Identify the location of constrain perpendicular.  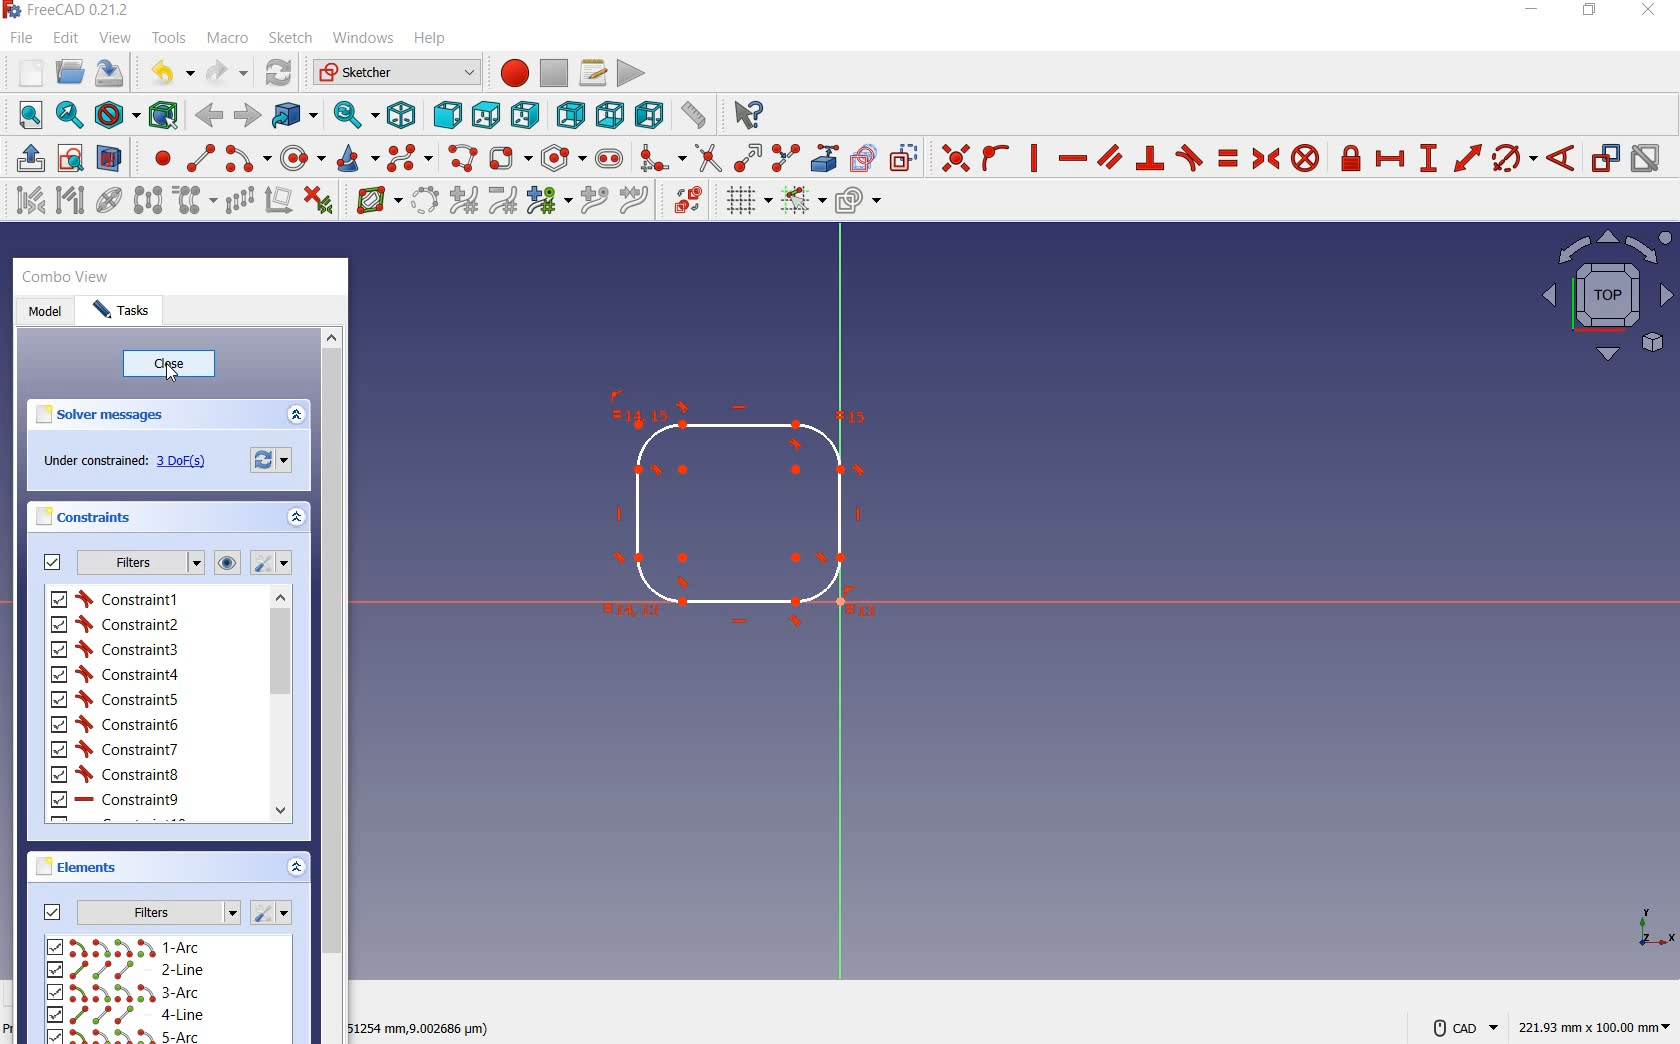
(1149, 160).